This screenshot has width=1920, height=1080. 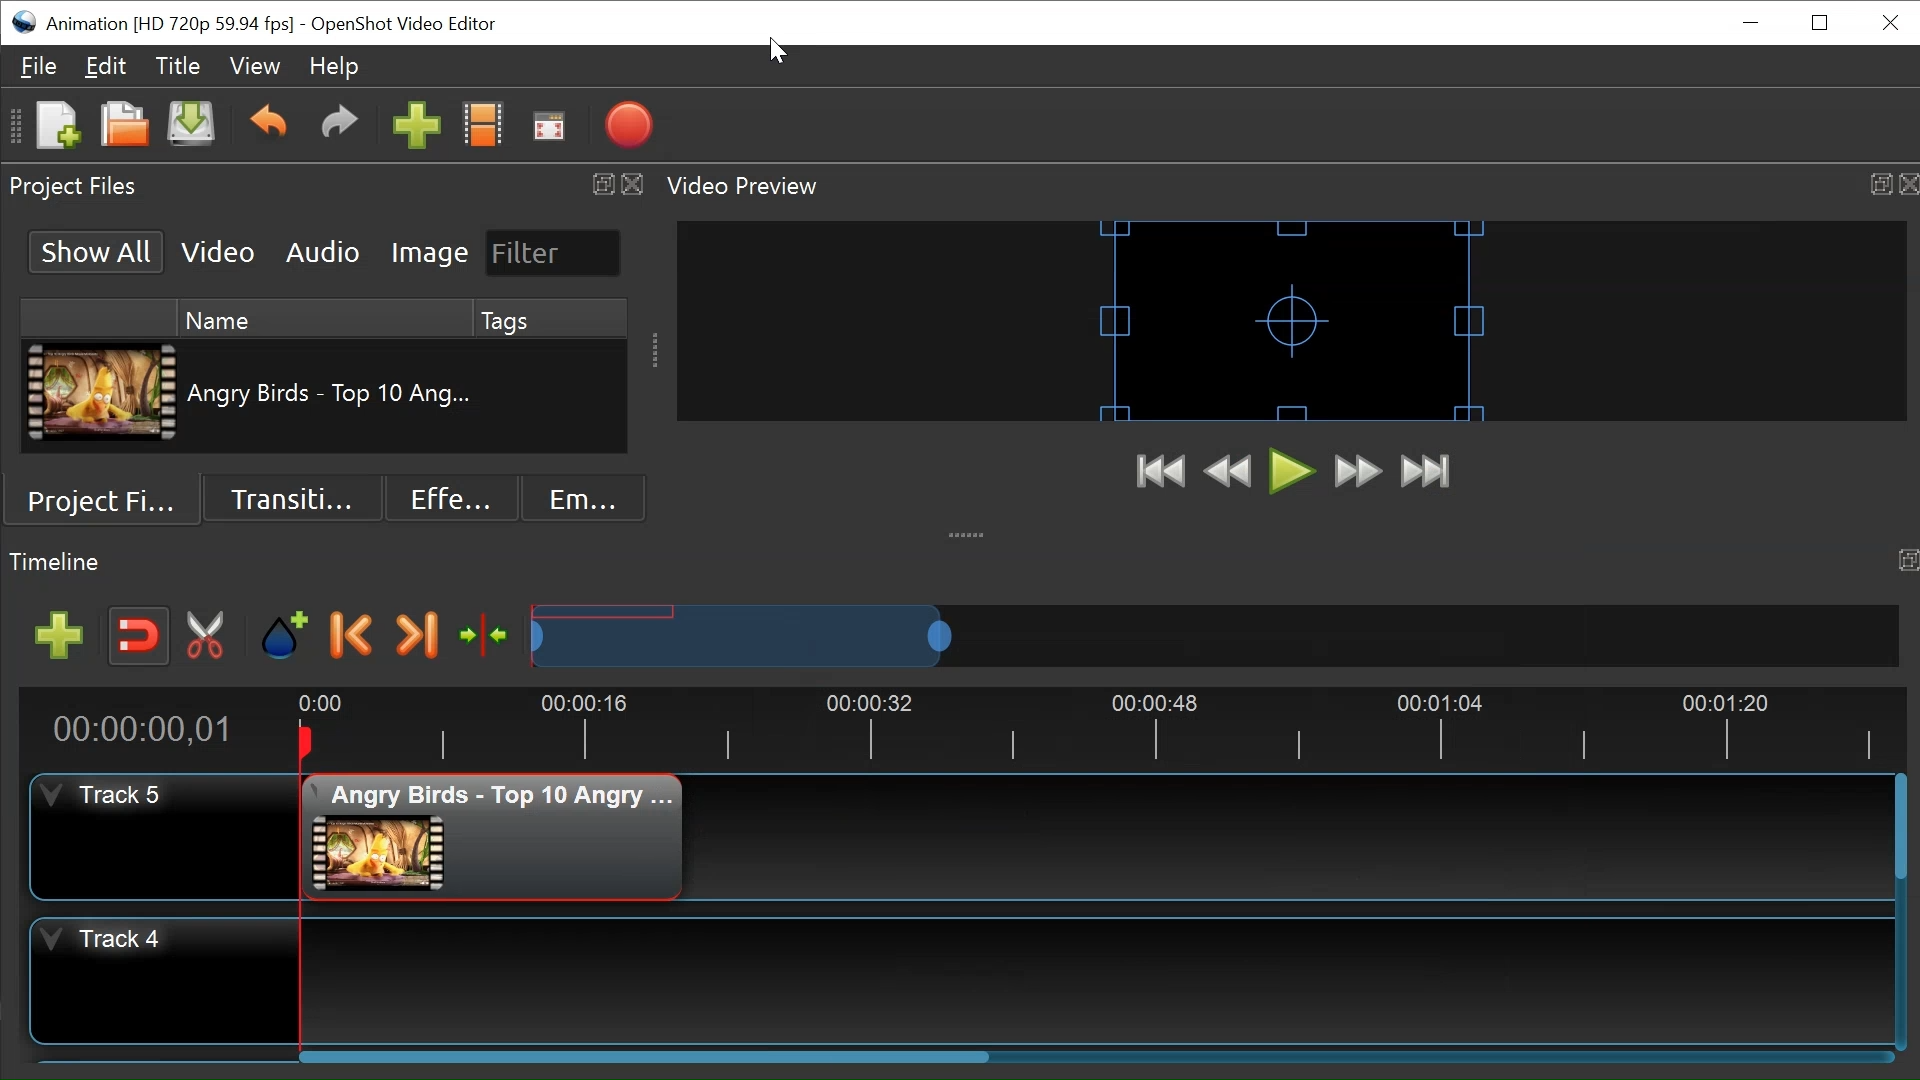 What do you see at coordinates (487, 635) in the screenshot?
I see `Center the timeline on the timeline` at bounding box center [487, 635].